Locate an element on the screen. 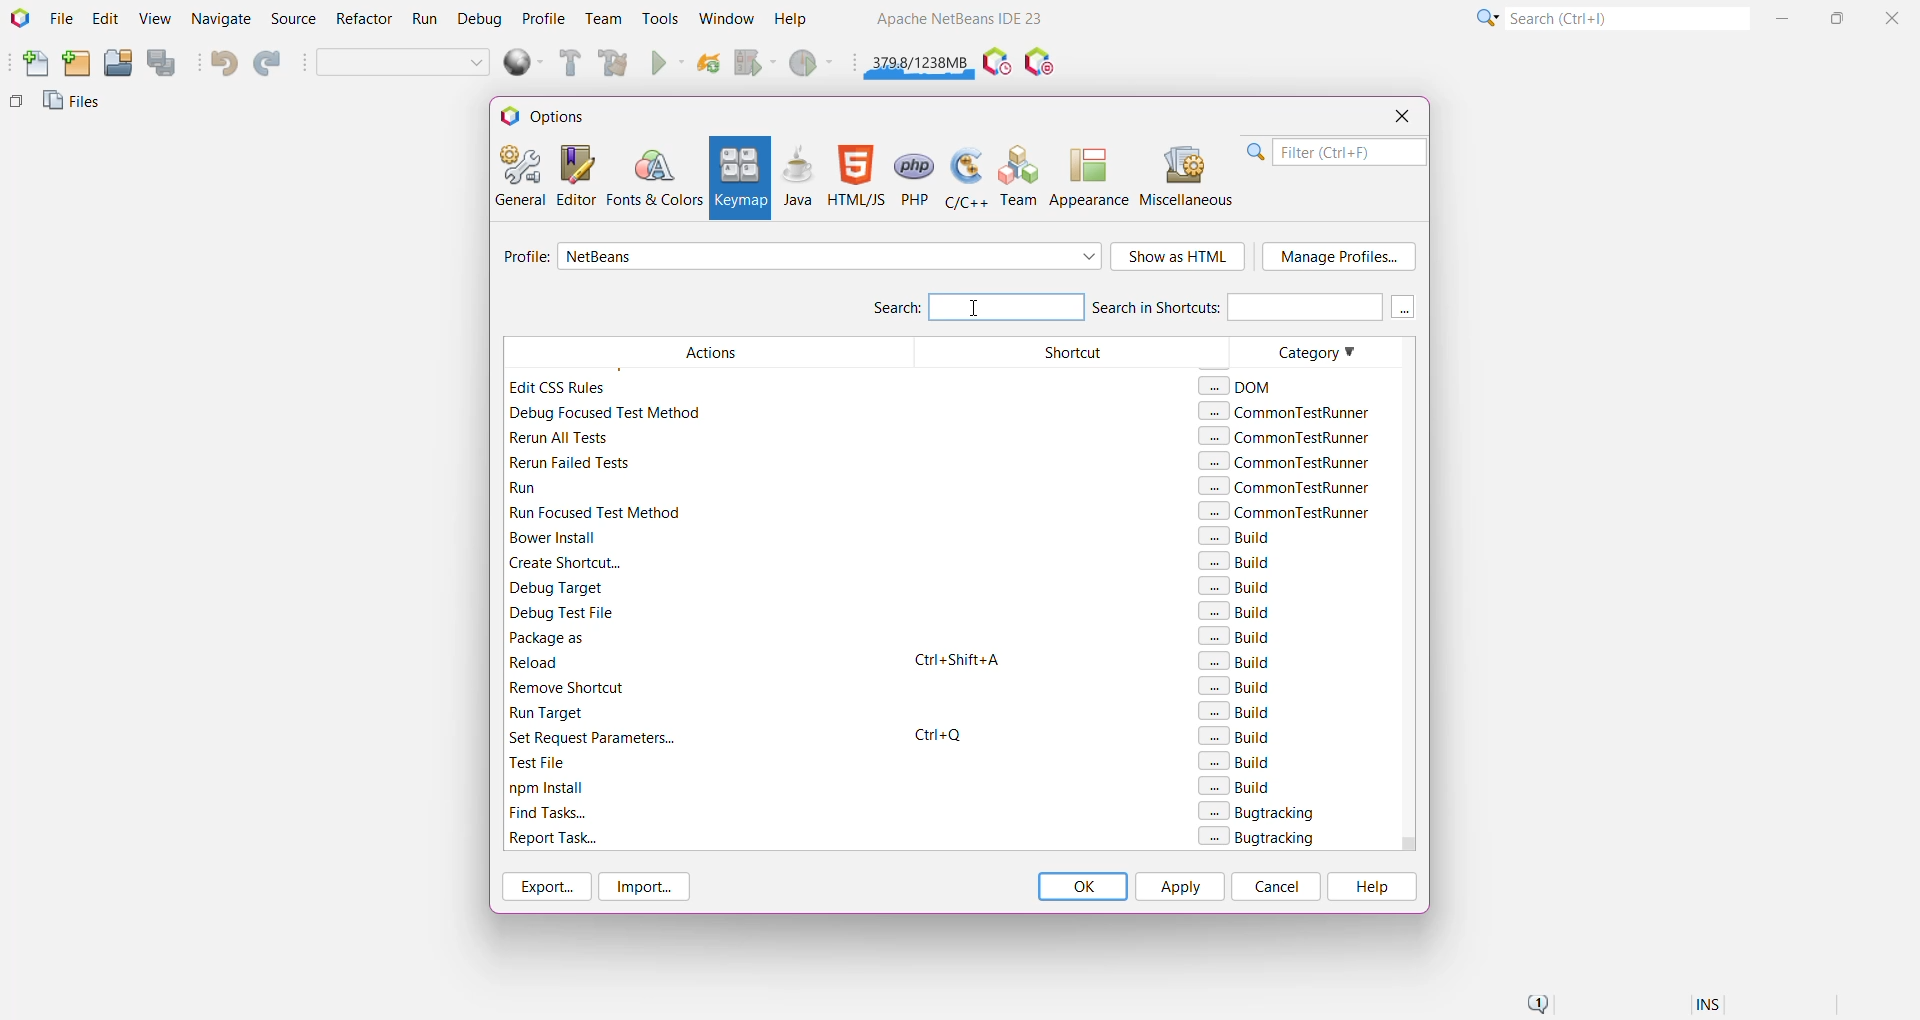 Image resolution: width=1920 pixels, height=1020 pixels. Tools is located at coordinates (661, 17).